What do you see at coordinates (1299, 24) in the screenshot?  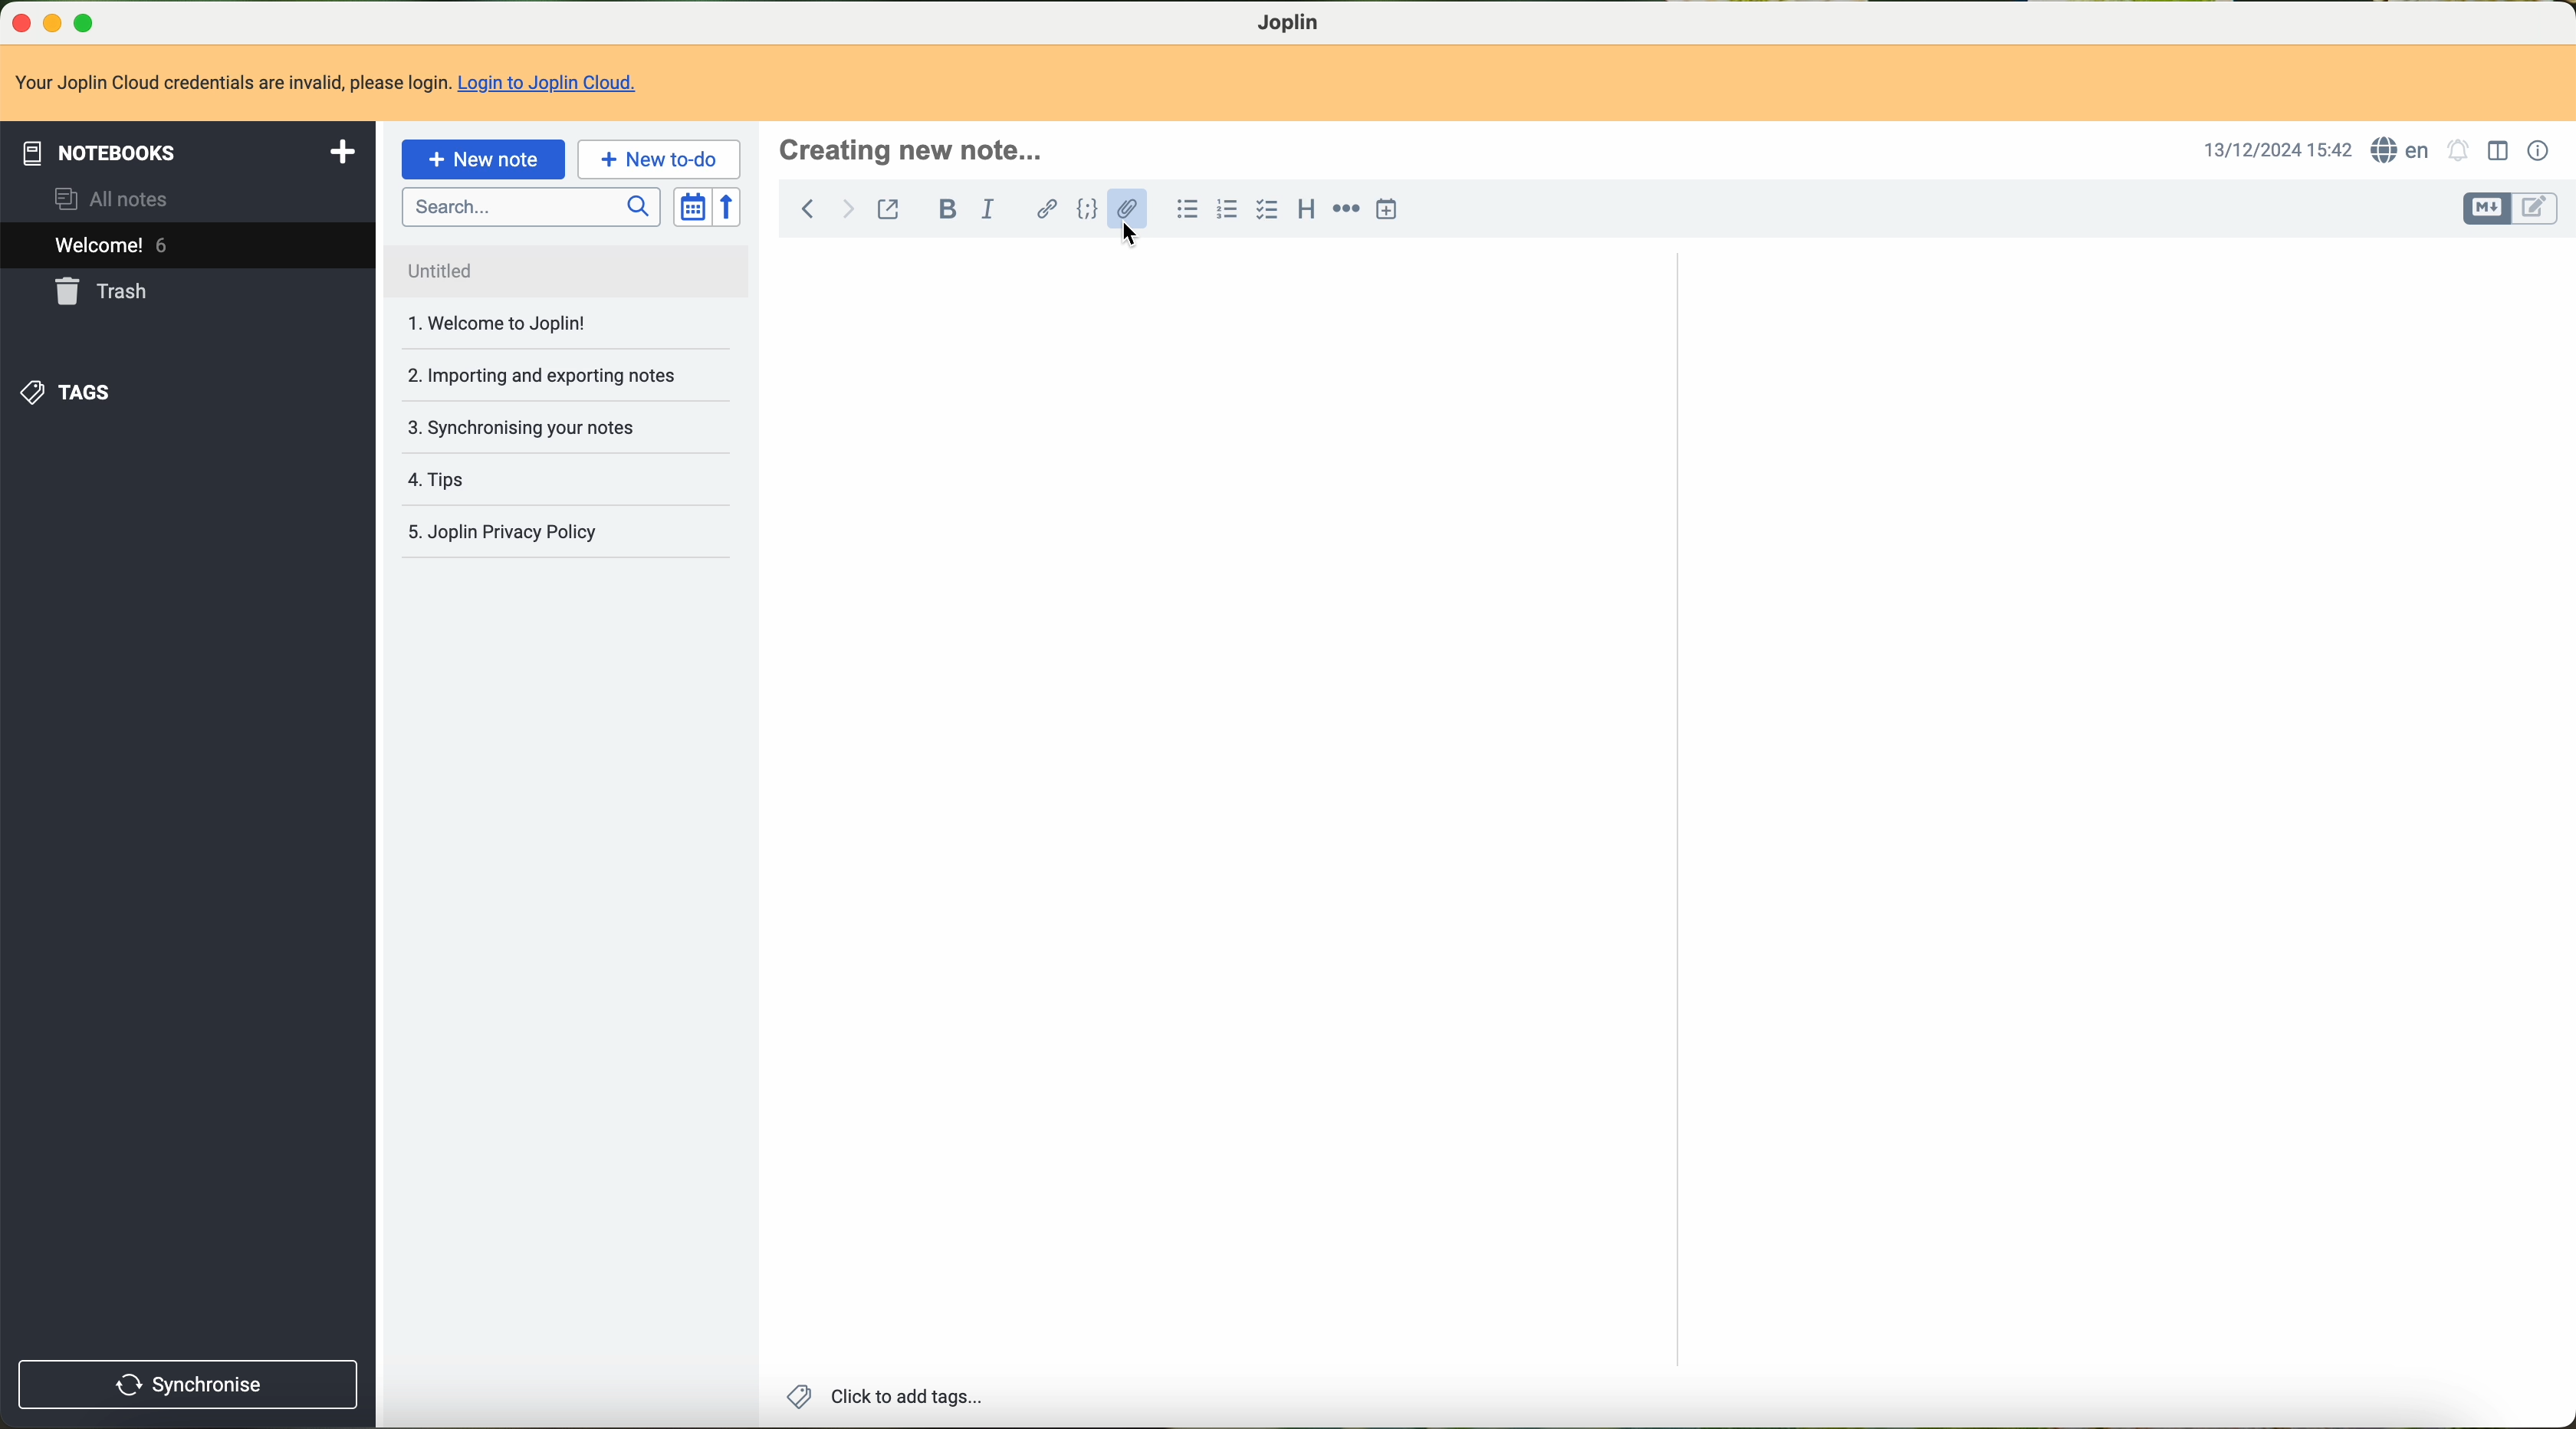 I see `Joplin` at bounding box center [1299, 24].